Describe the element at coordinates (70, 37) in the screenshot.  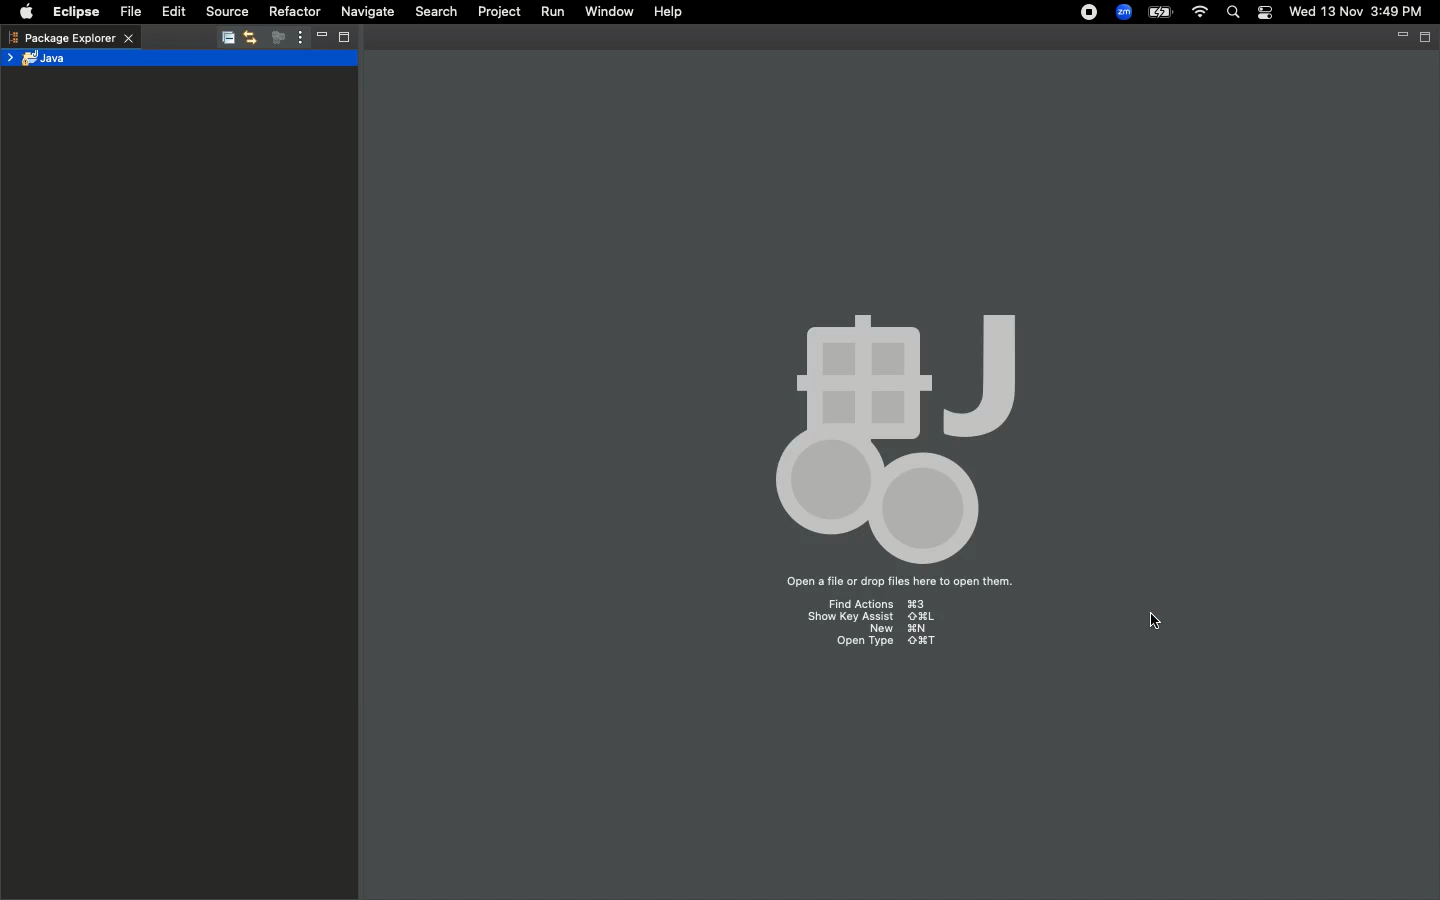
I see `Package explorer` at that location.